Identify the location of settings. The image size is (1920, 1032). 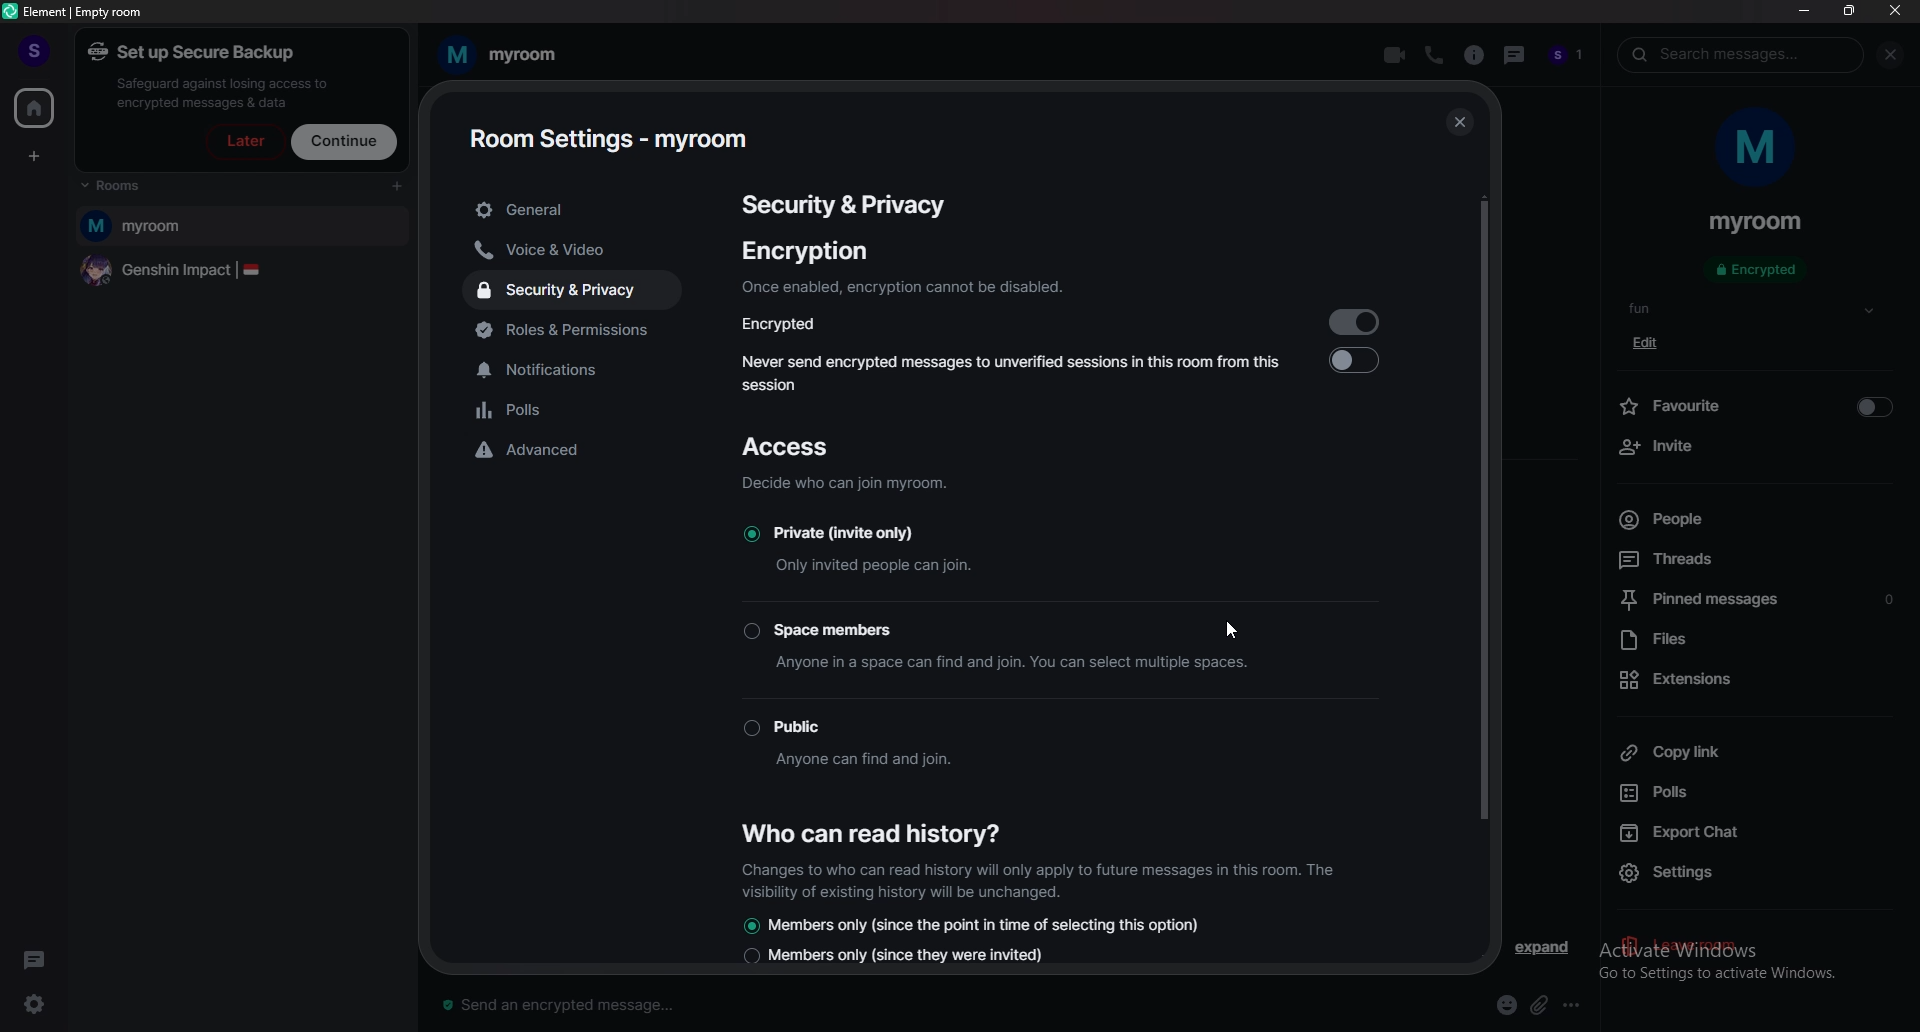
(1669, 874).